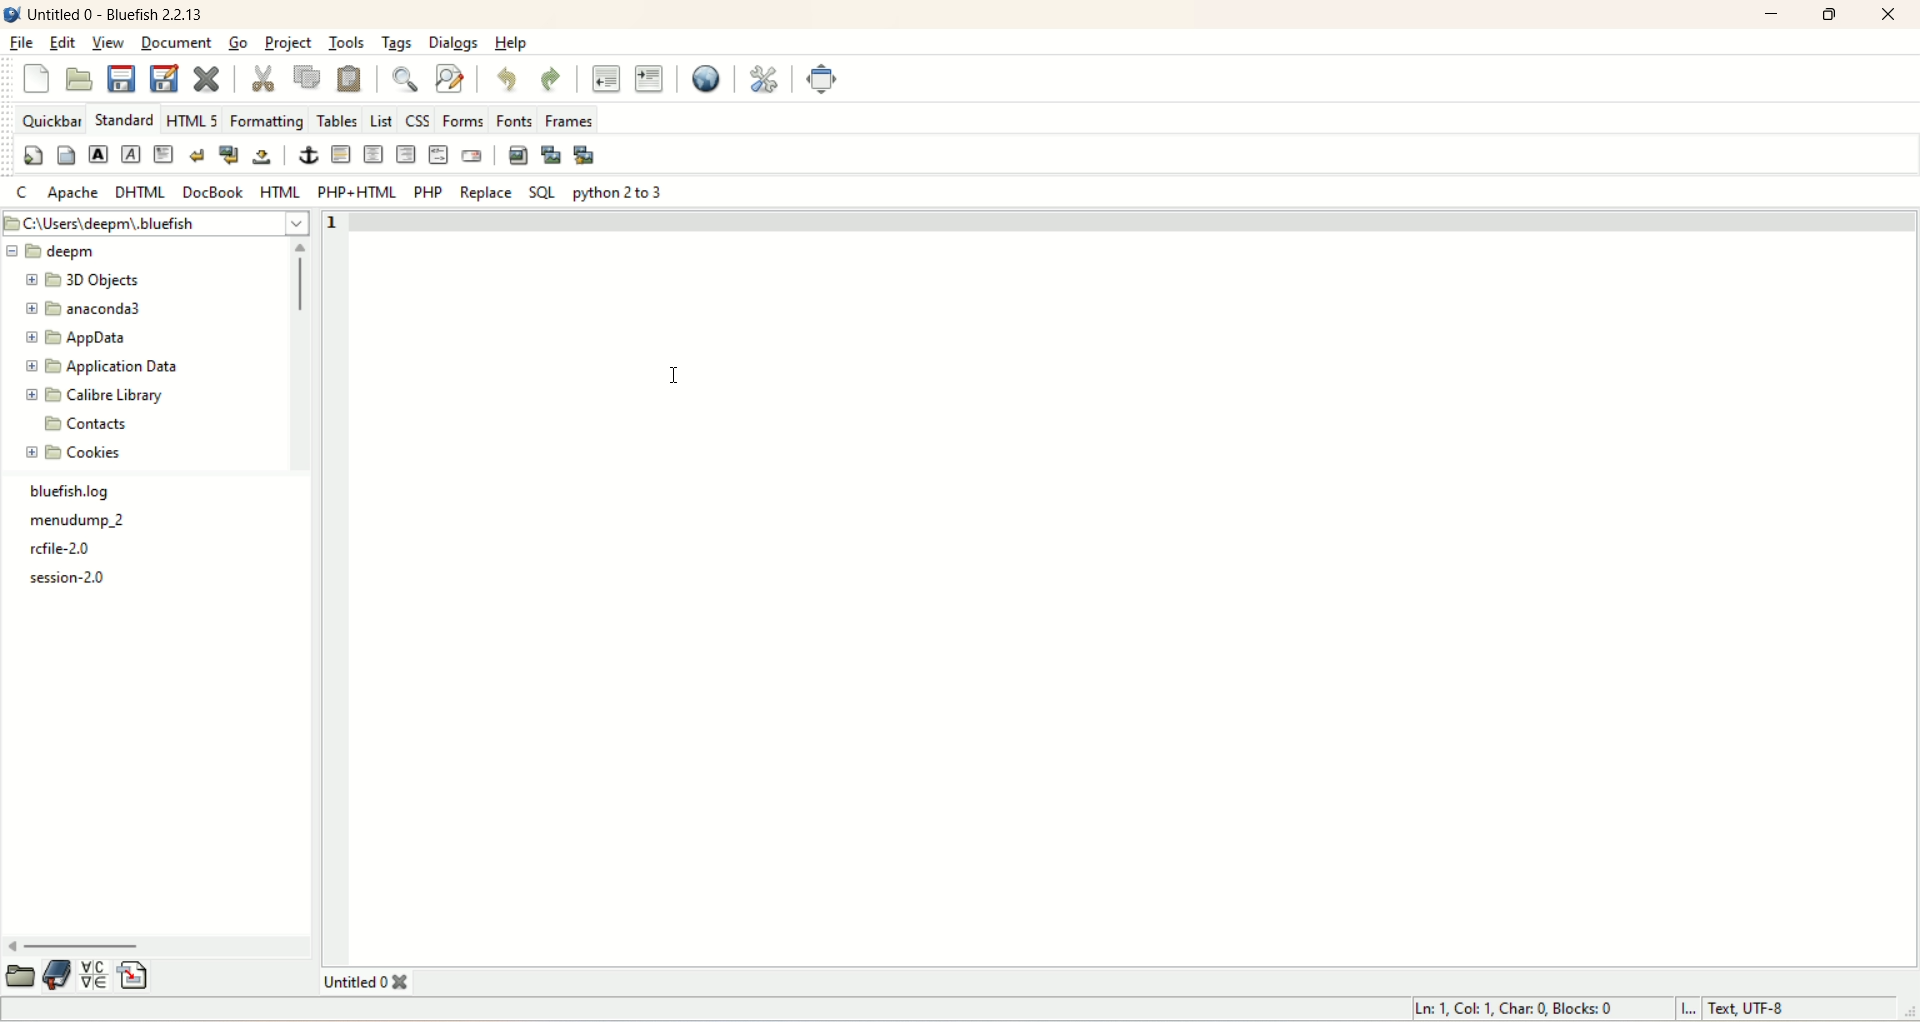  I want to click on insert file, so click(134, 974).